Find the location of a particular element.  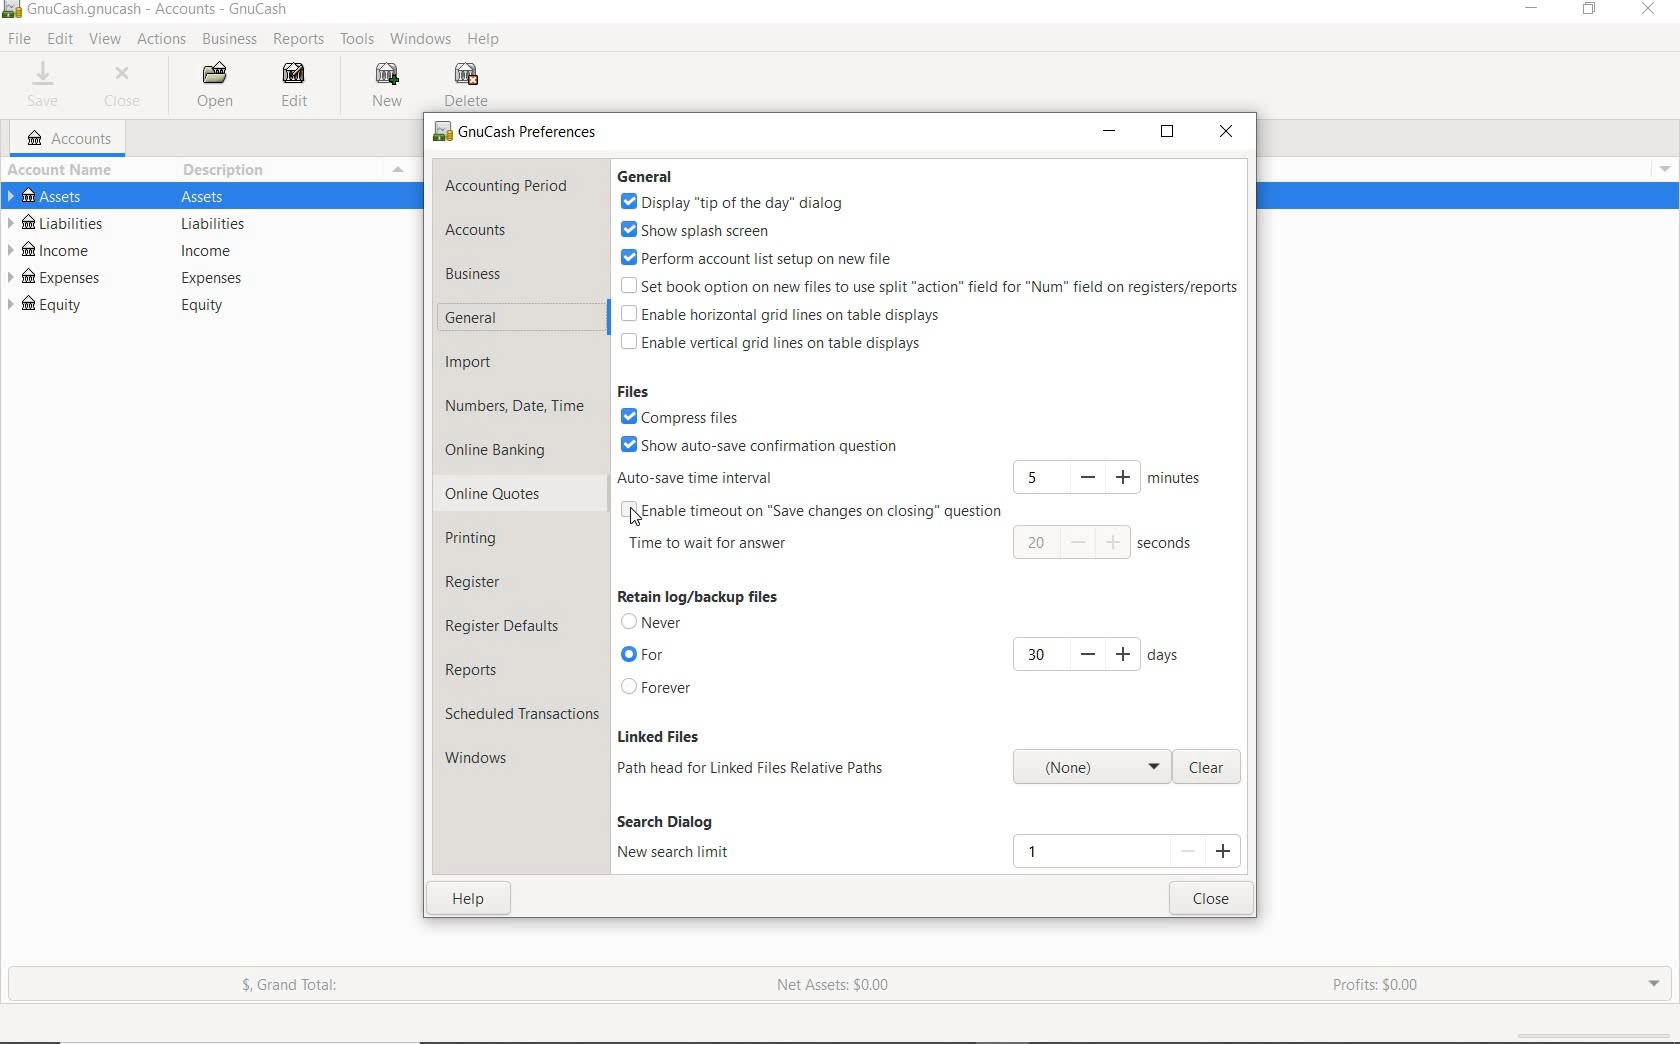

ACCOUNTS is located at coordinates (74, 137).